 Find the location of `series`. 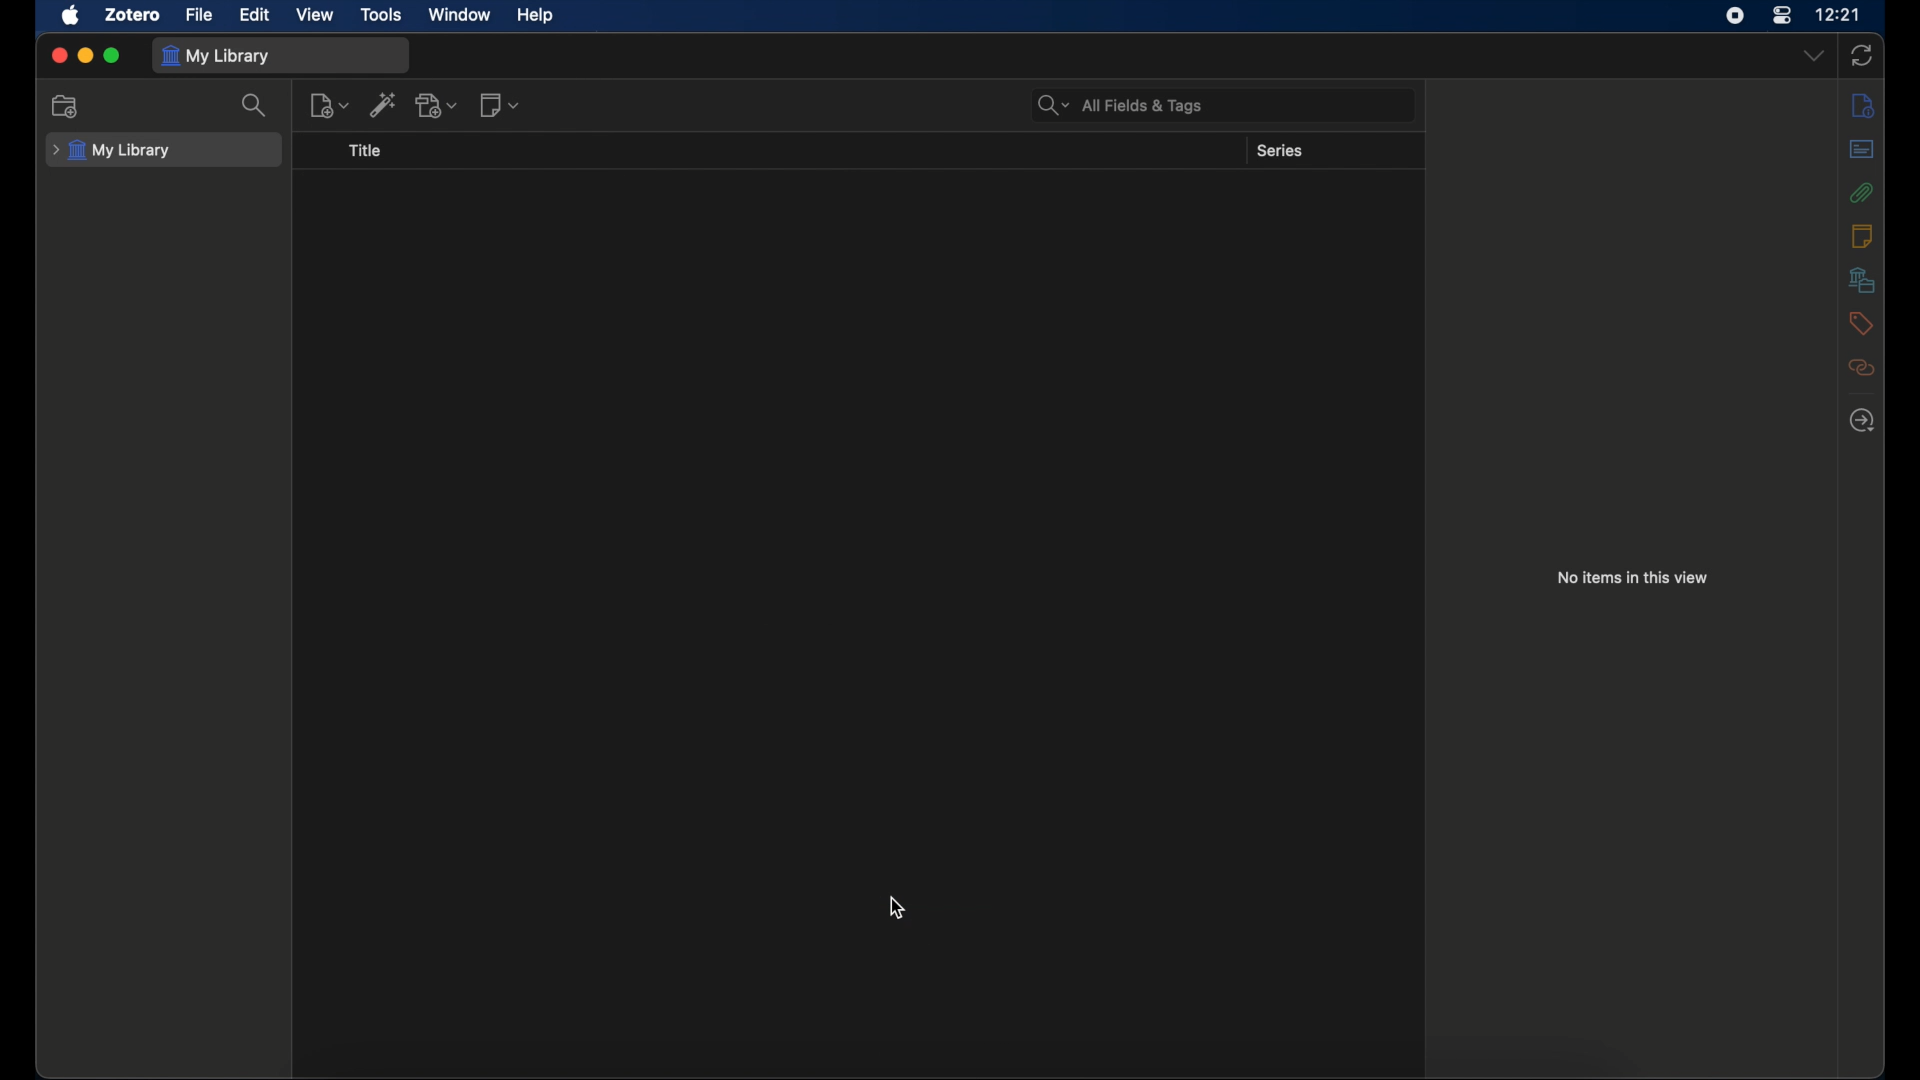

series is located at coordinates (1280, 151).